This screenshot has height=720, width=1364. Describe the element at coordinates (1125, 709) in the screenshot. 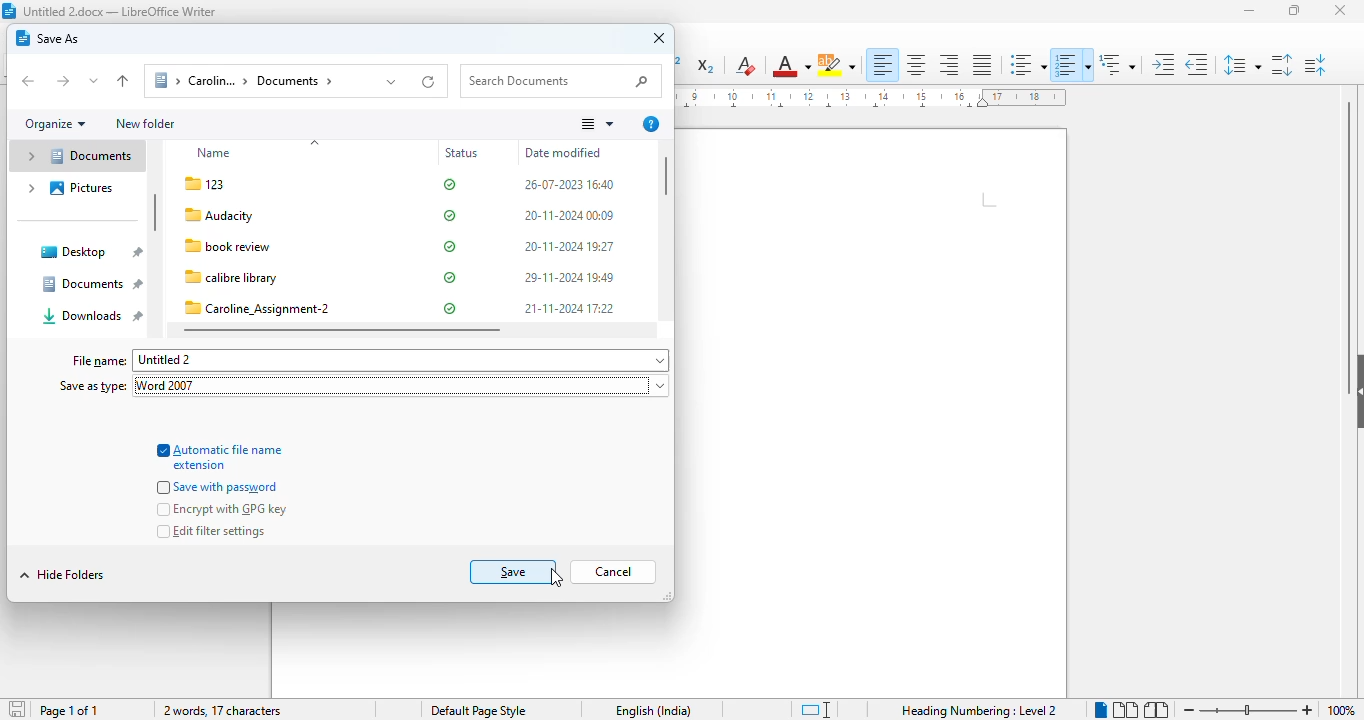

I see `multi-page view` at that location.